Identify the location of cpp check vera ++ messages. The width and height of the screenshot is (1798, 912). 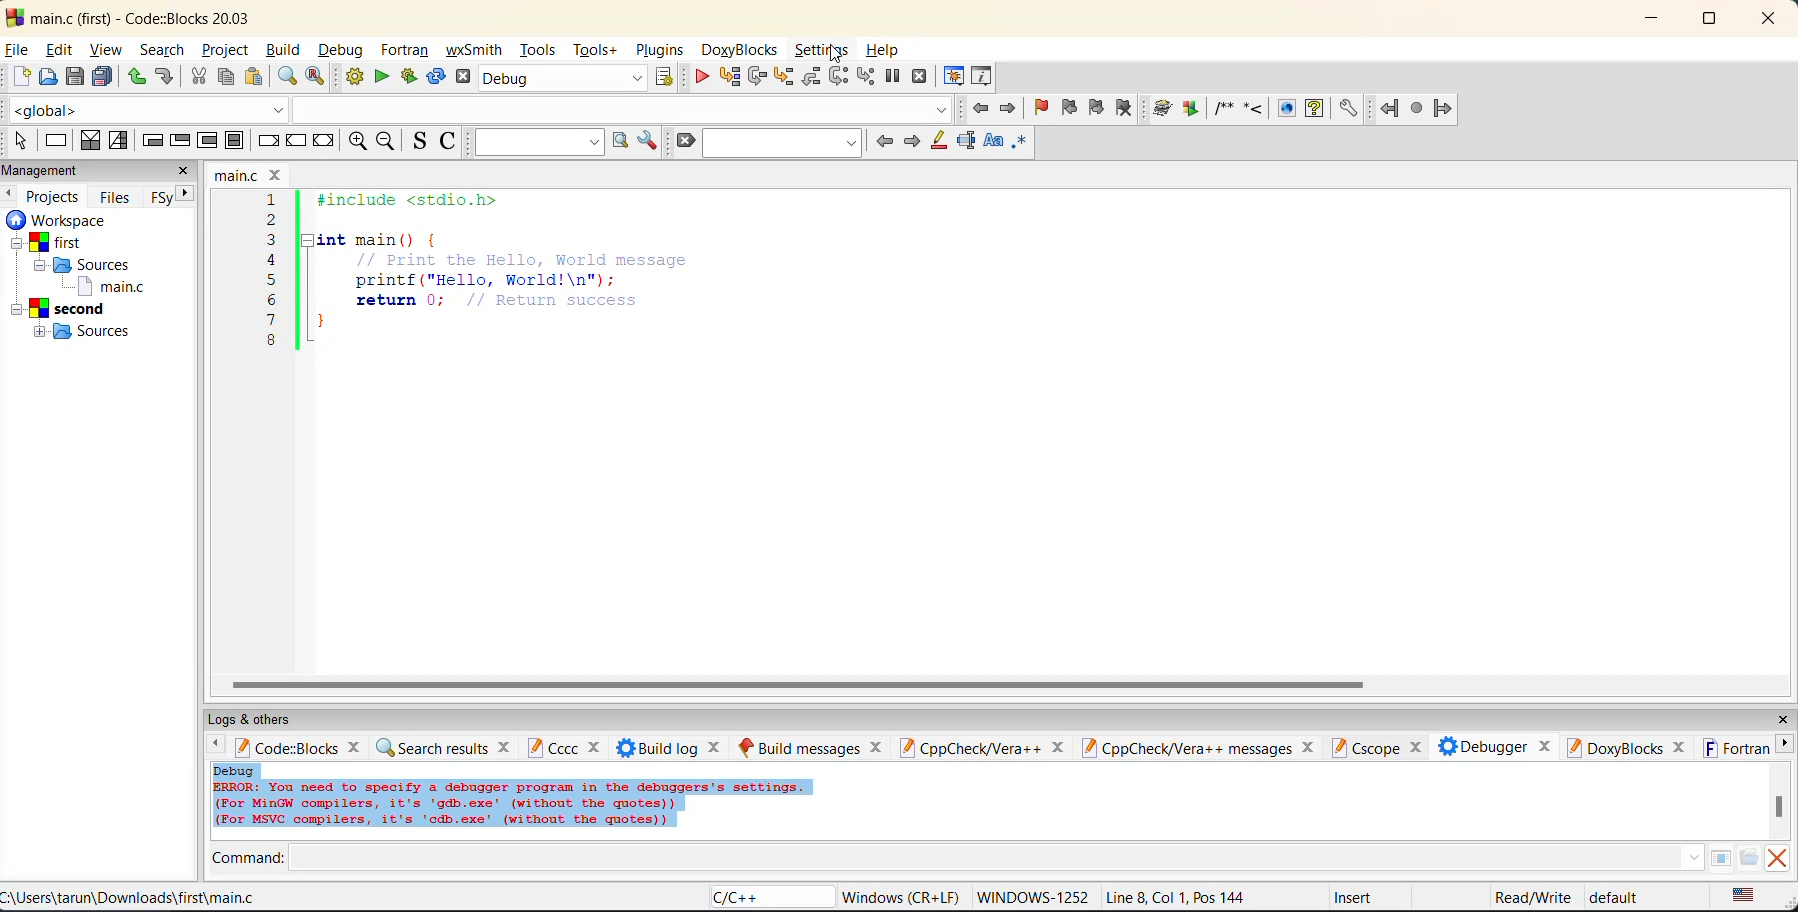
(1196, 747).